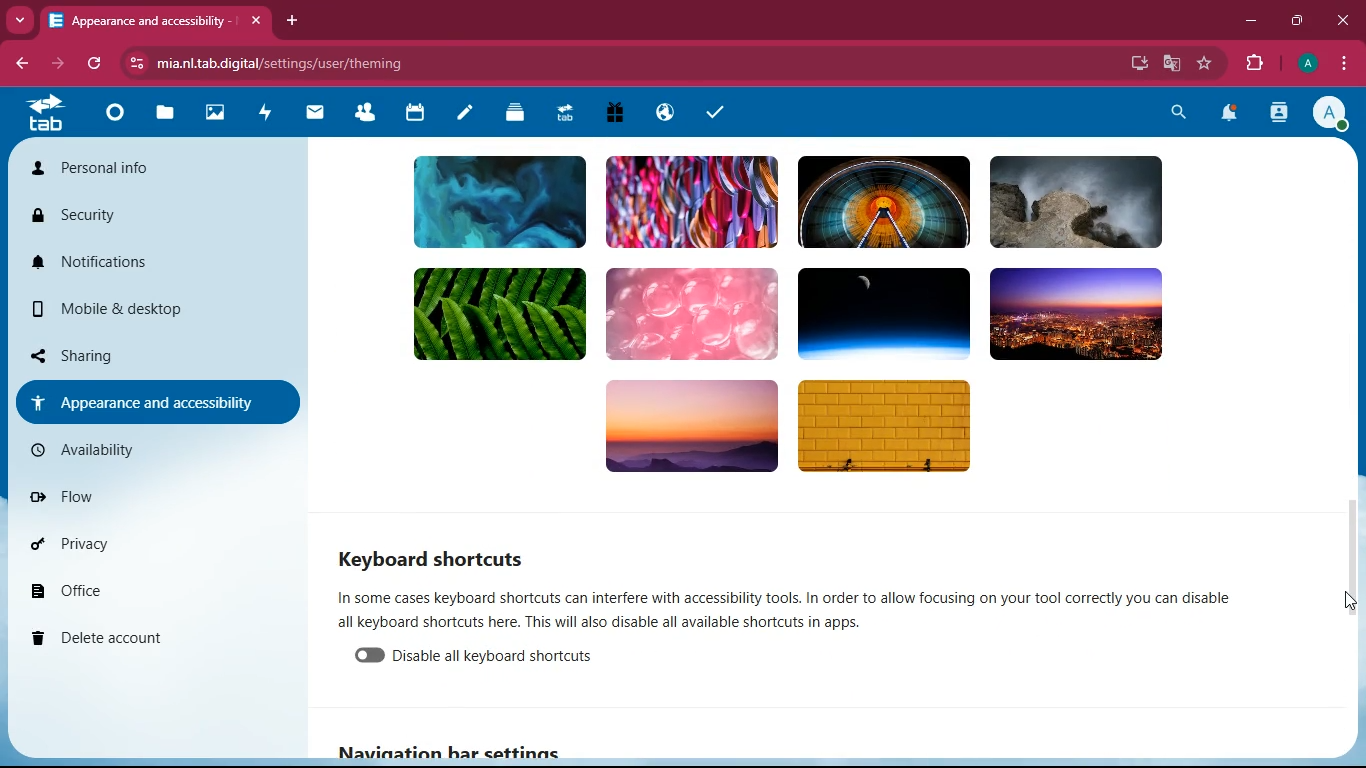 The image size is (1366, 768). Describe the element at coordinates (153, 546) in the screenshot. I see `privacy` at that location.